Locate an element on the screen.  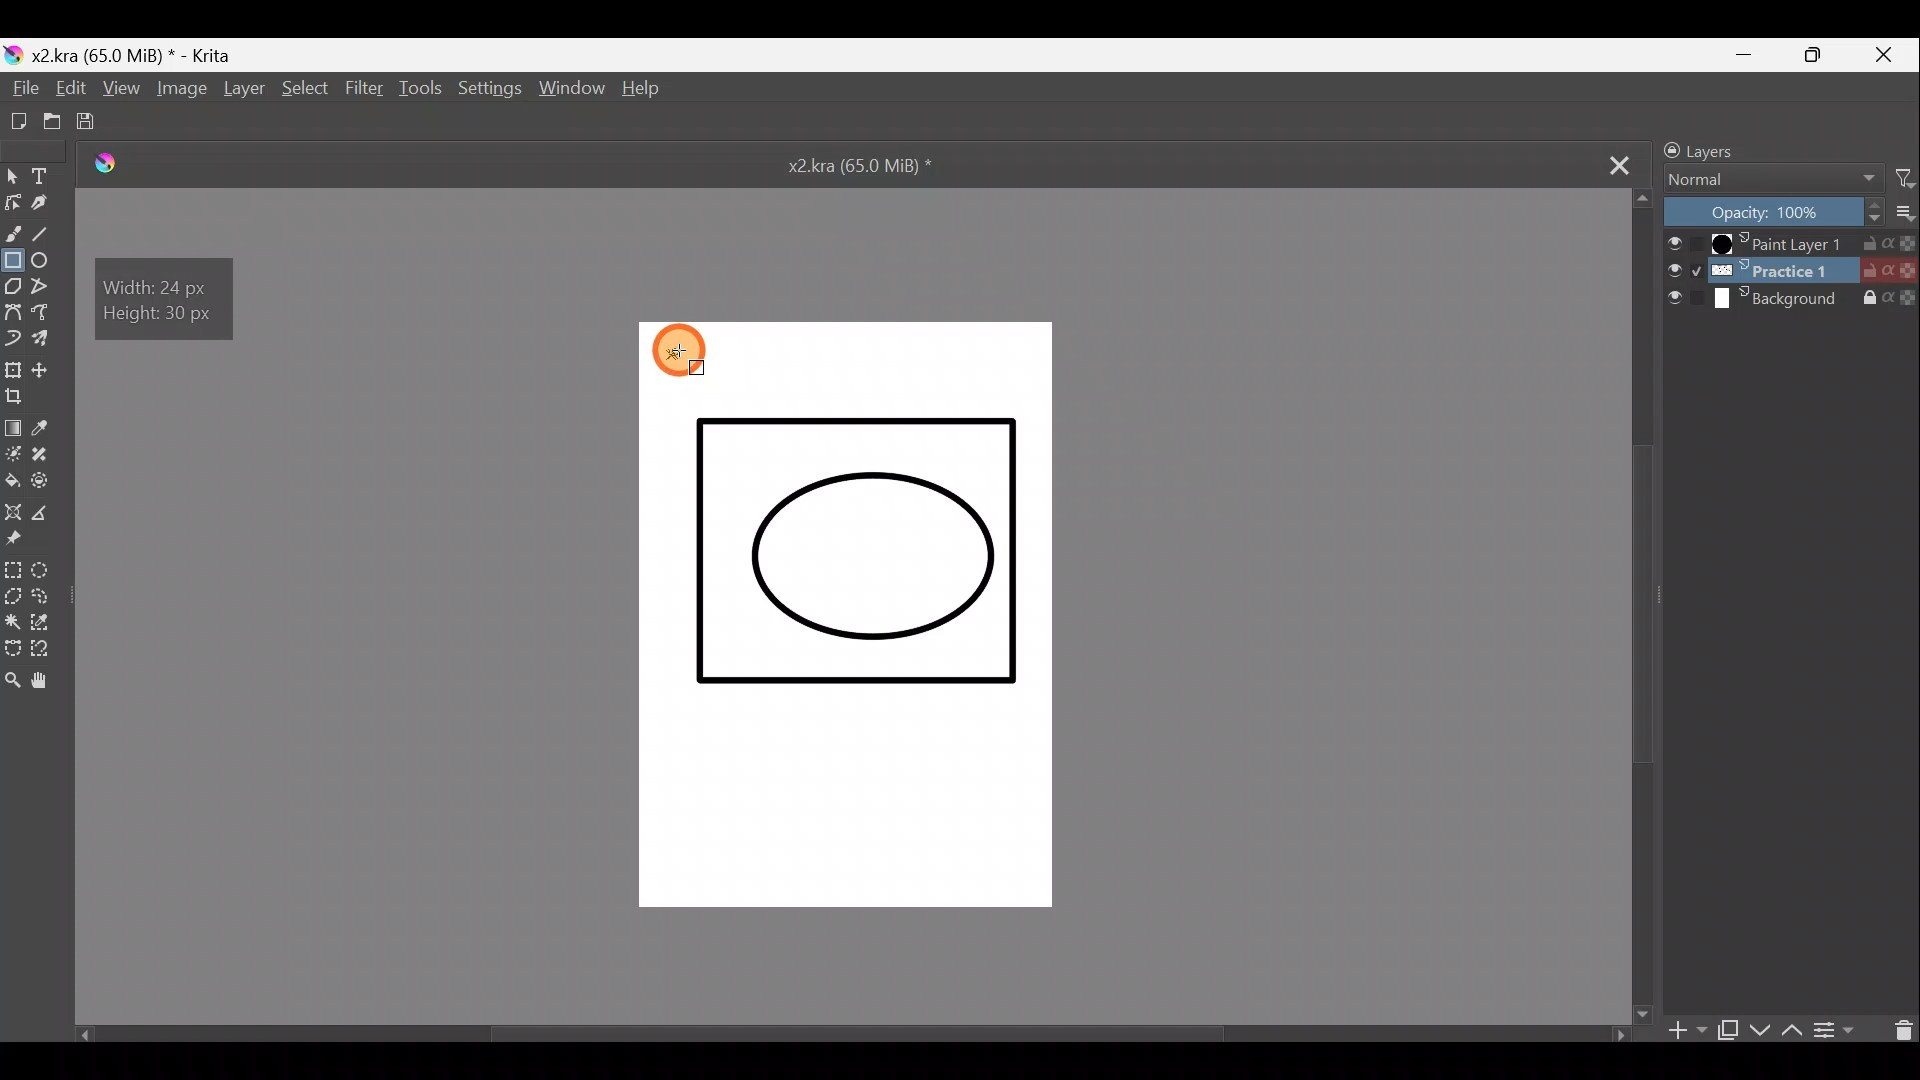
Canvas is located at coordinates (847, 609).